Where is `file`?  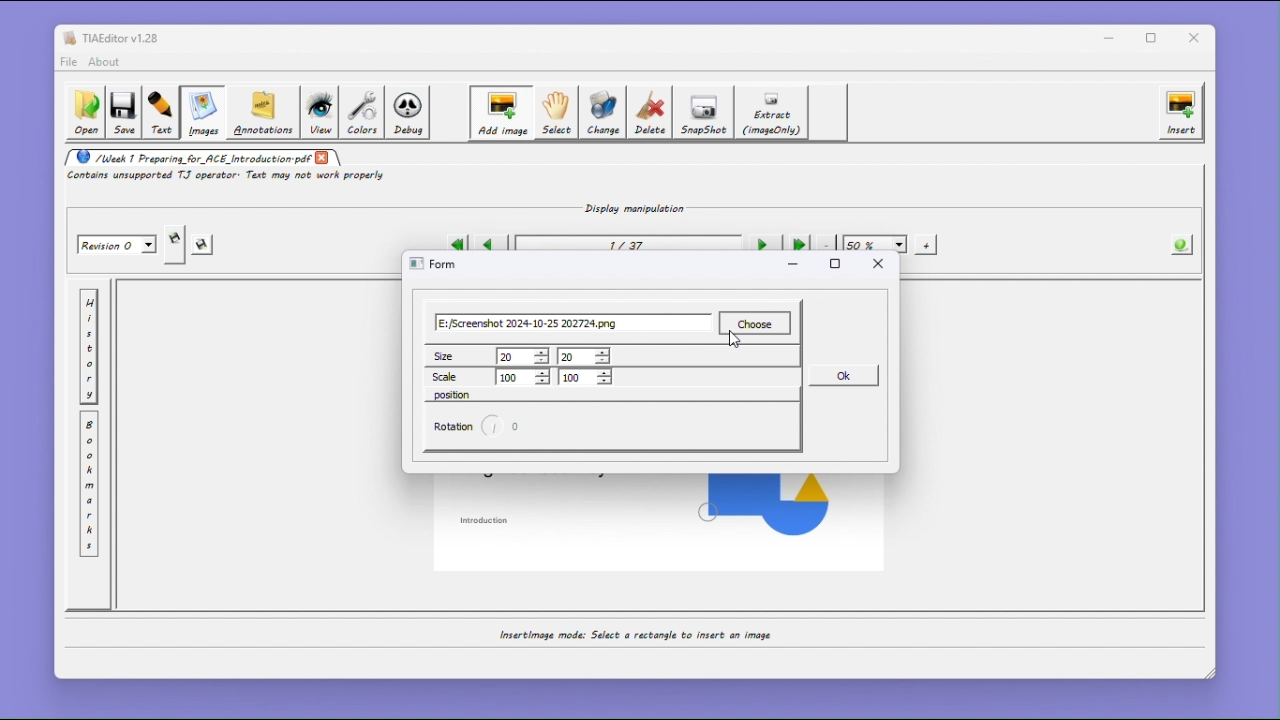
file is located at coordinates (68, 62).